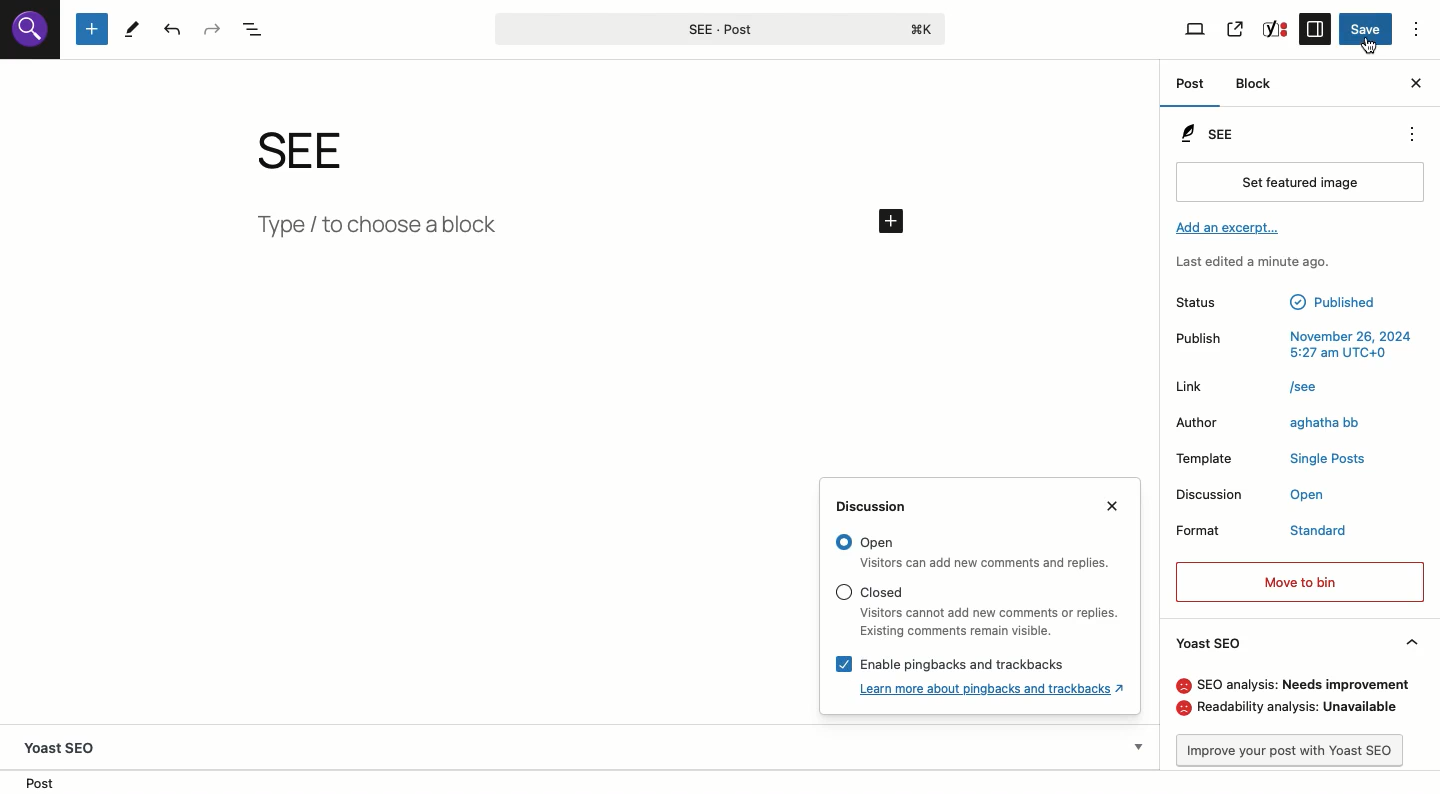 This screenshot has height=794, width=1440. I want to click on Readability analysis: unavailable, so click(1294, 710).